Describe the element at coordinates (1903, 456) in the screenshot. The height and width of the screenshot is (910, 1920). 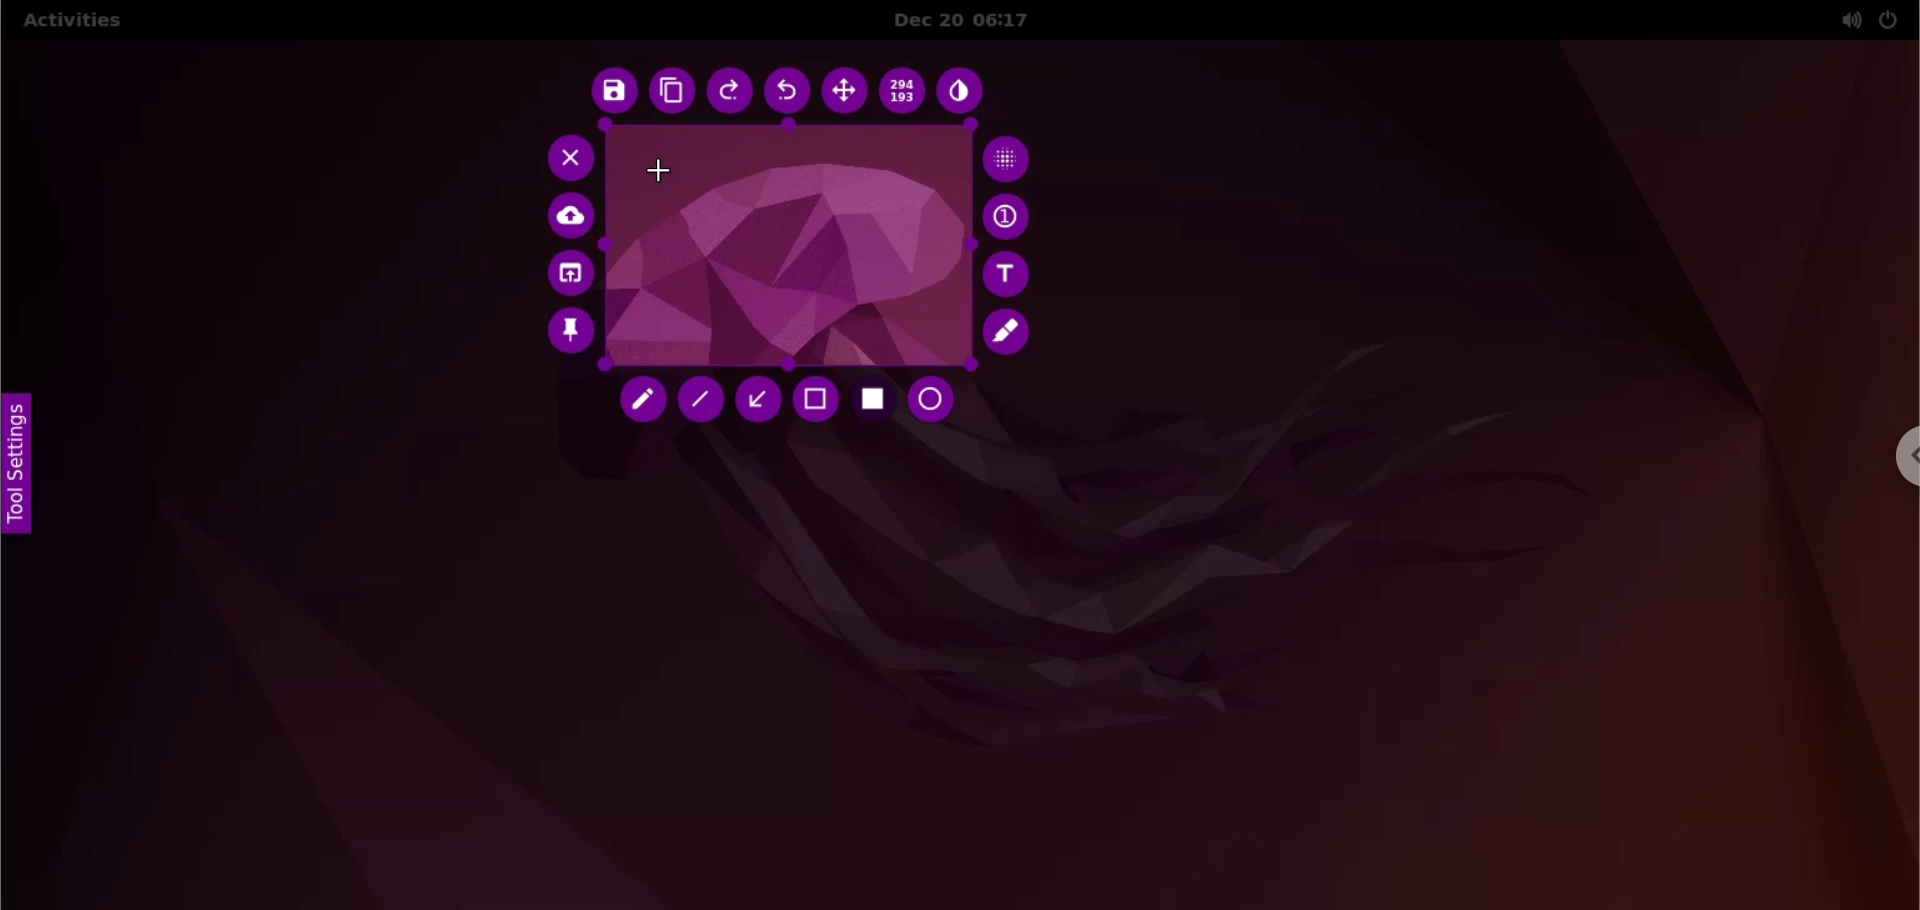
I see `chrome options` at that location.